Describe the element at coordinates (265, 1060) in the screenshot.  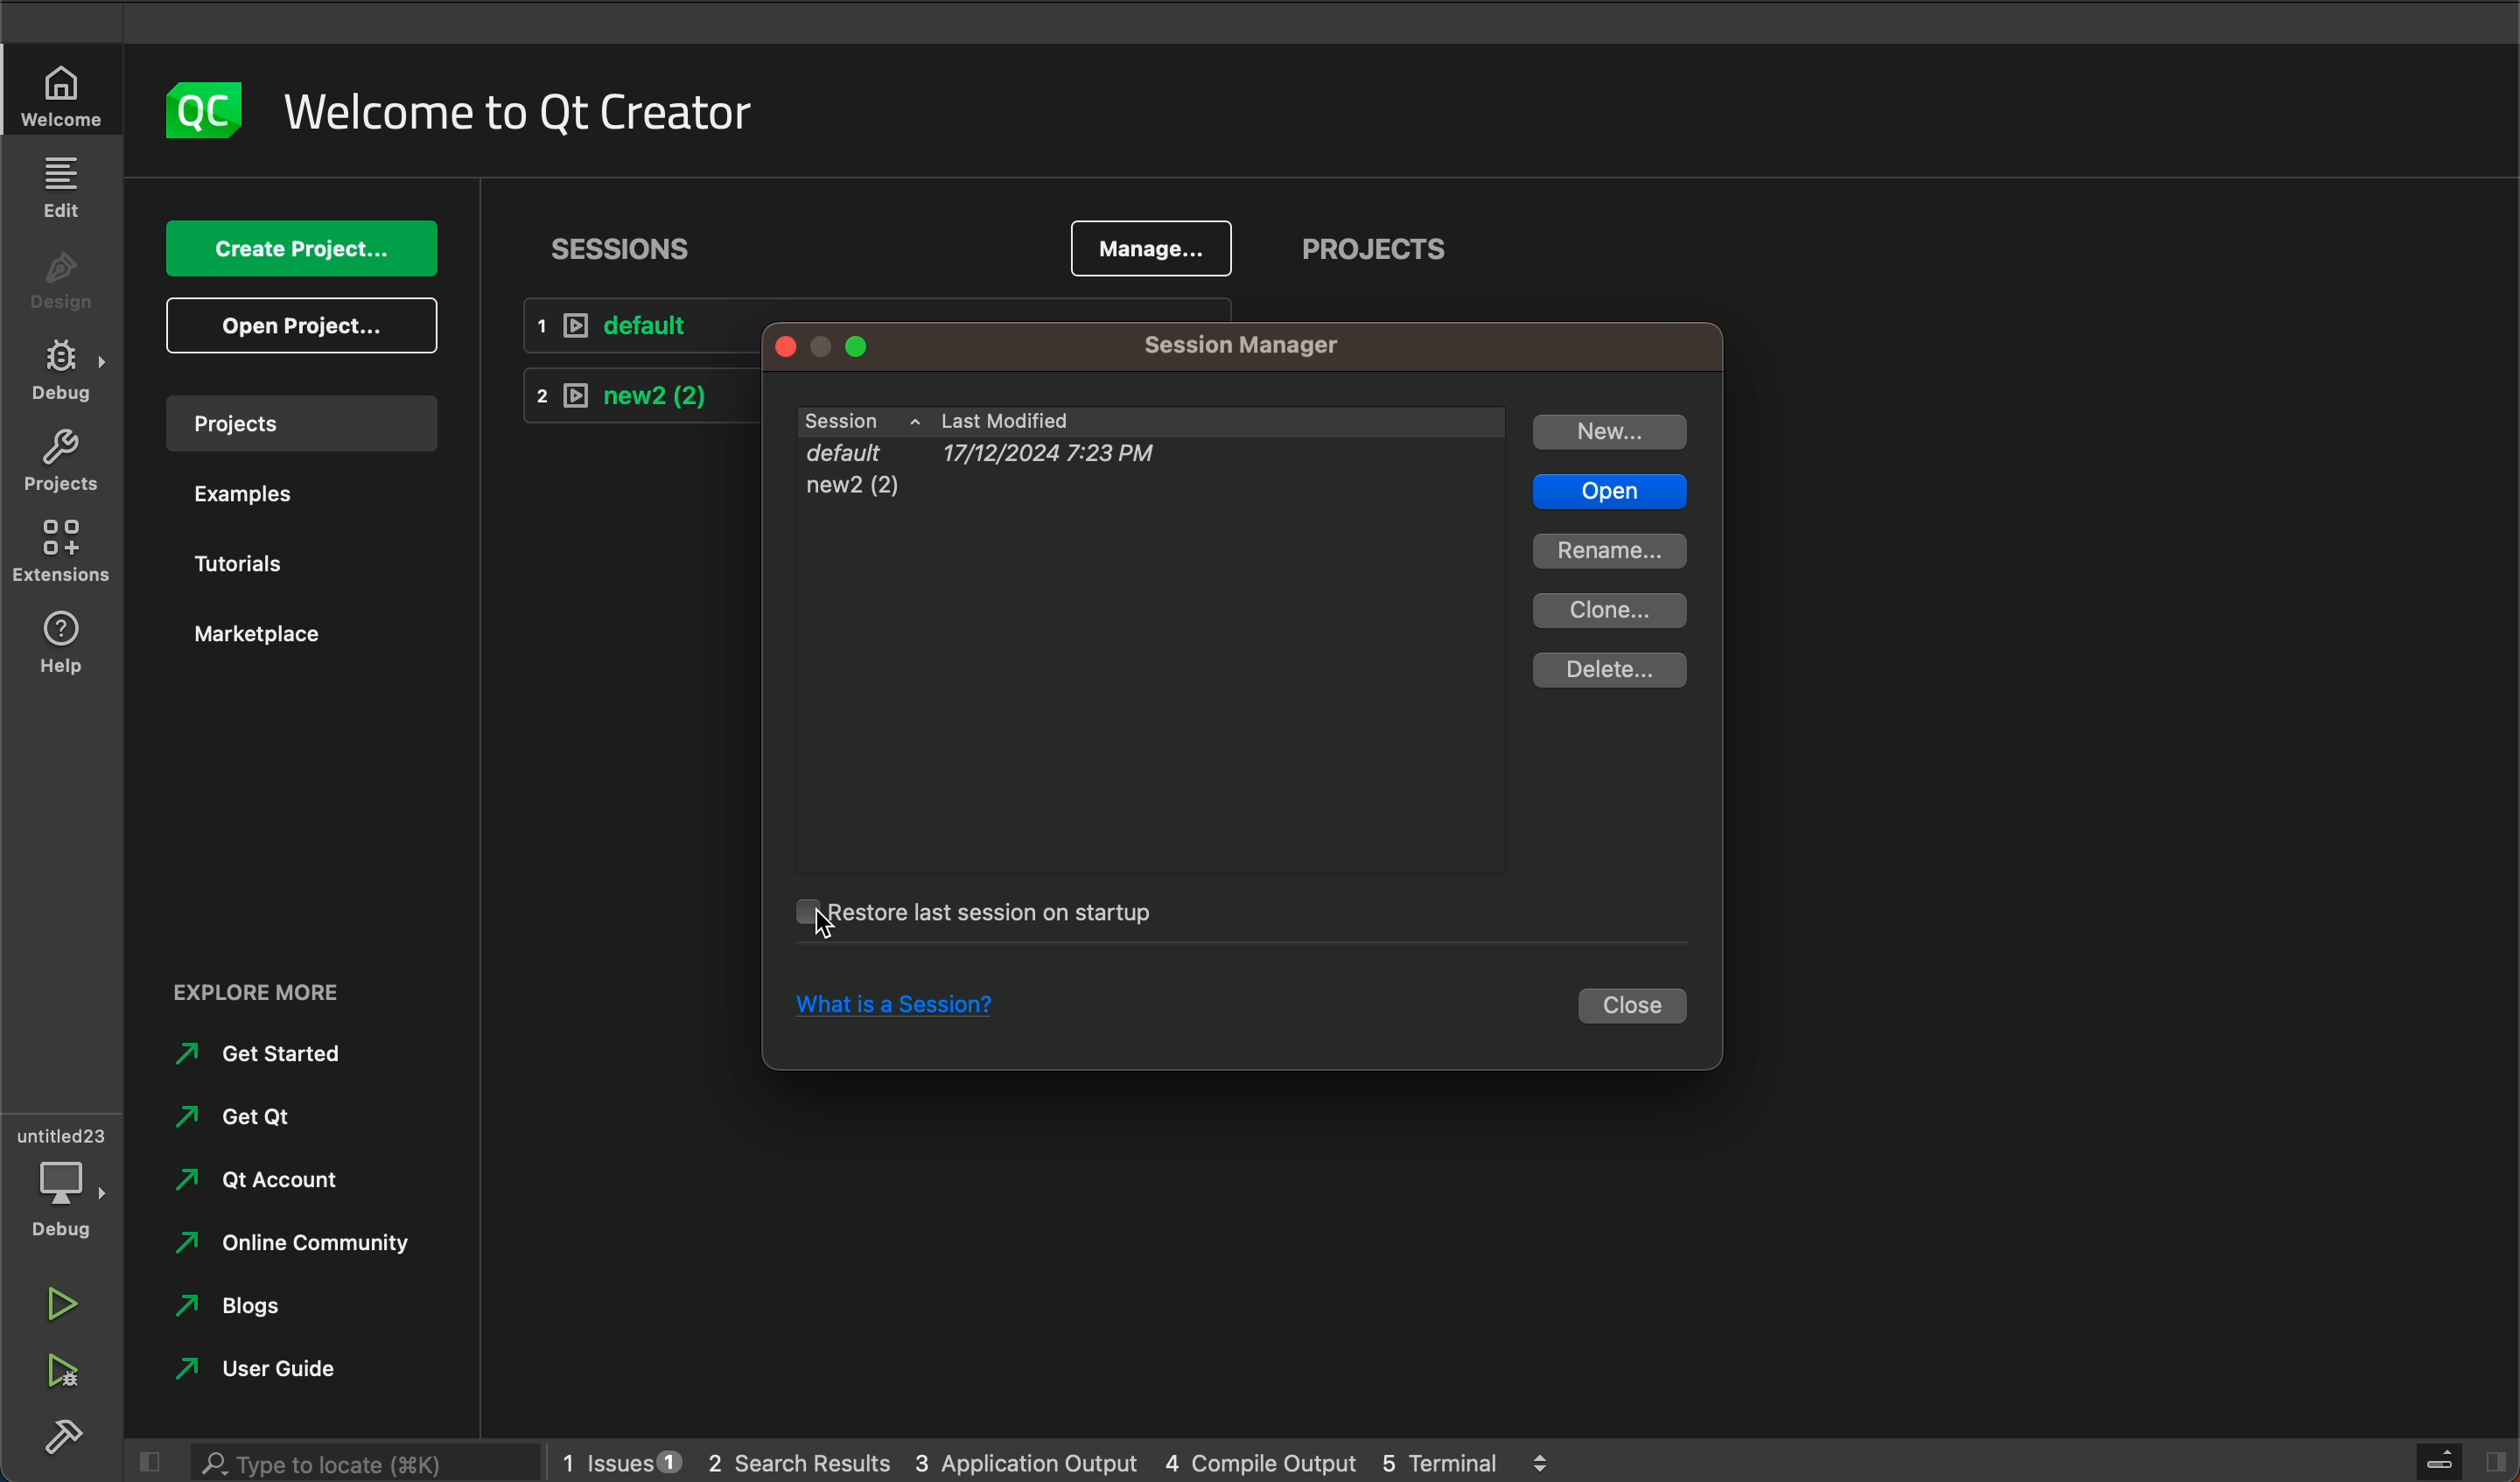
I see `get started` at that location.